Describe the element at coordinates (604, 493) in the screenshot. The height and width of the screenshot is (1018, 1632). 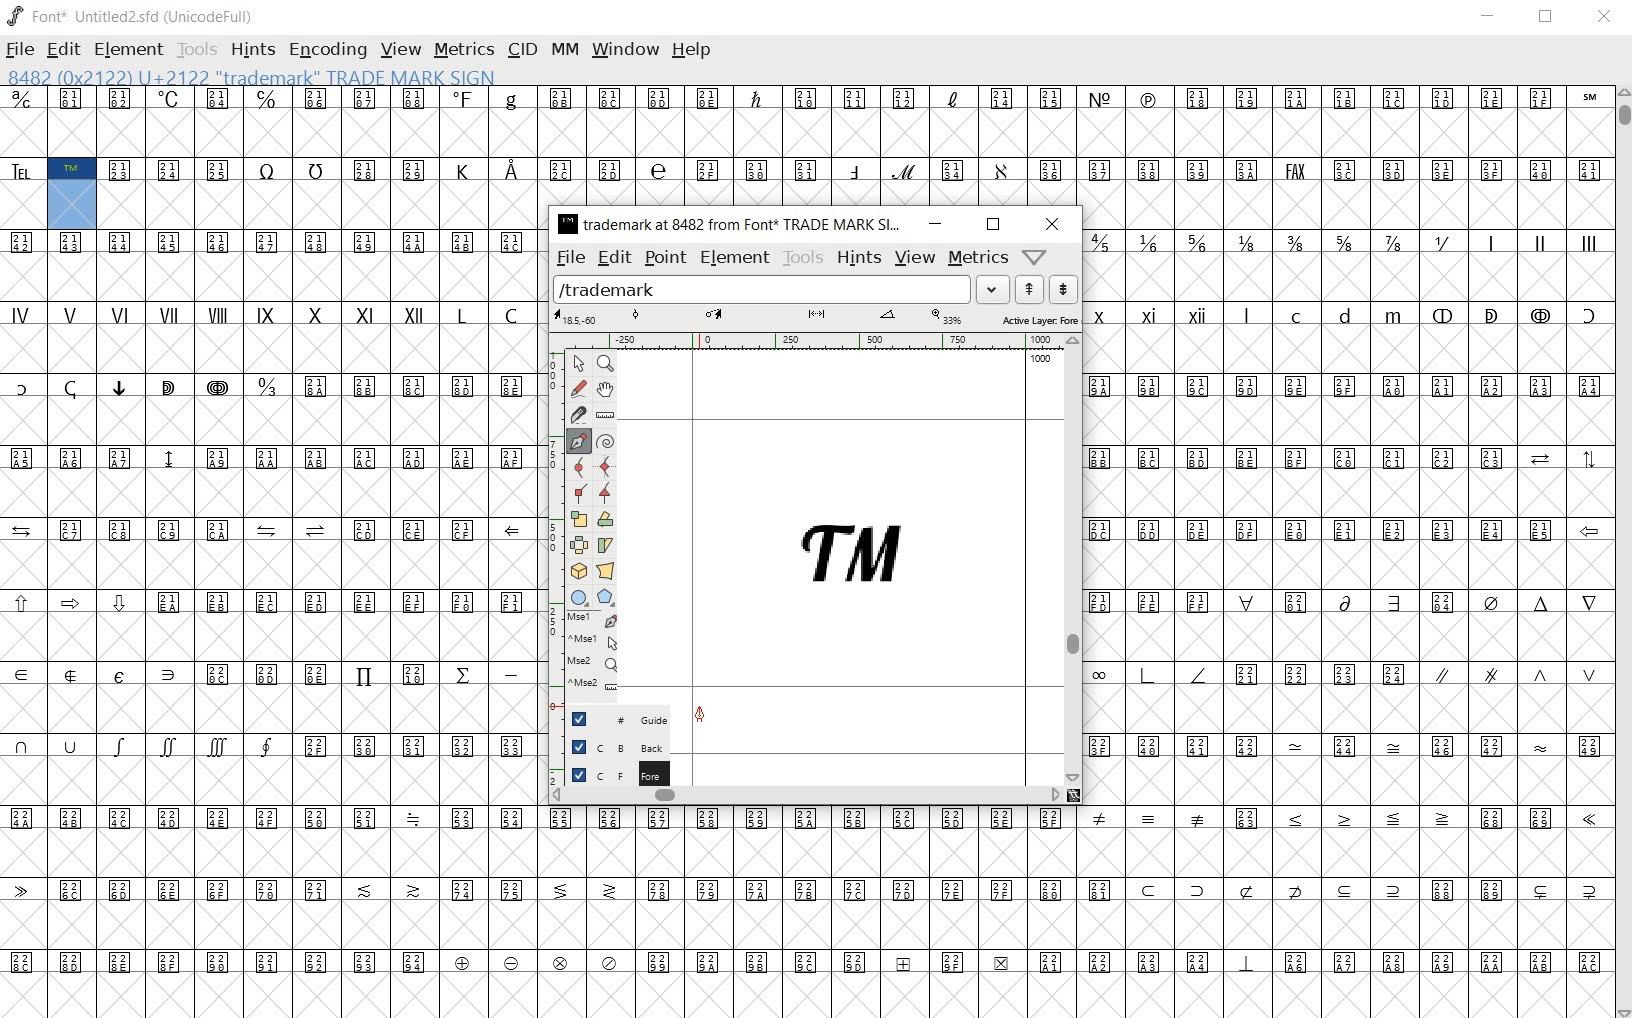
I see `Add a corner point` at that location.